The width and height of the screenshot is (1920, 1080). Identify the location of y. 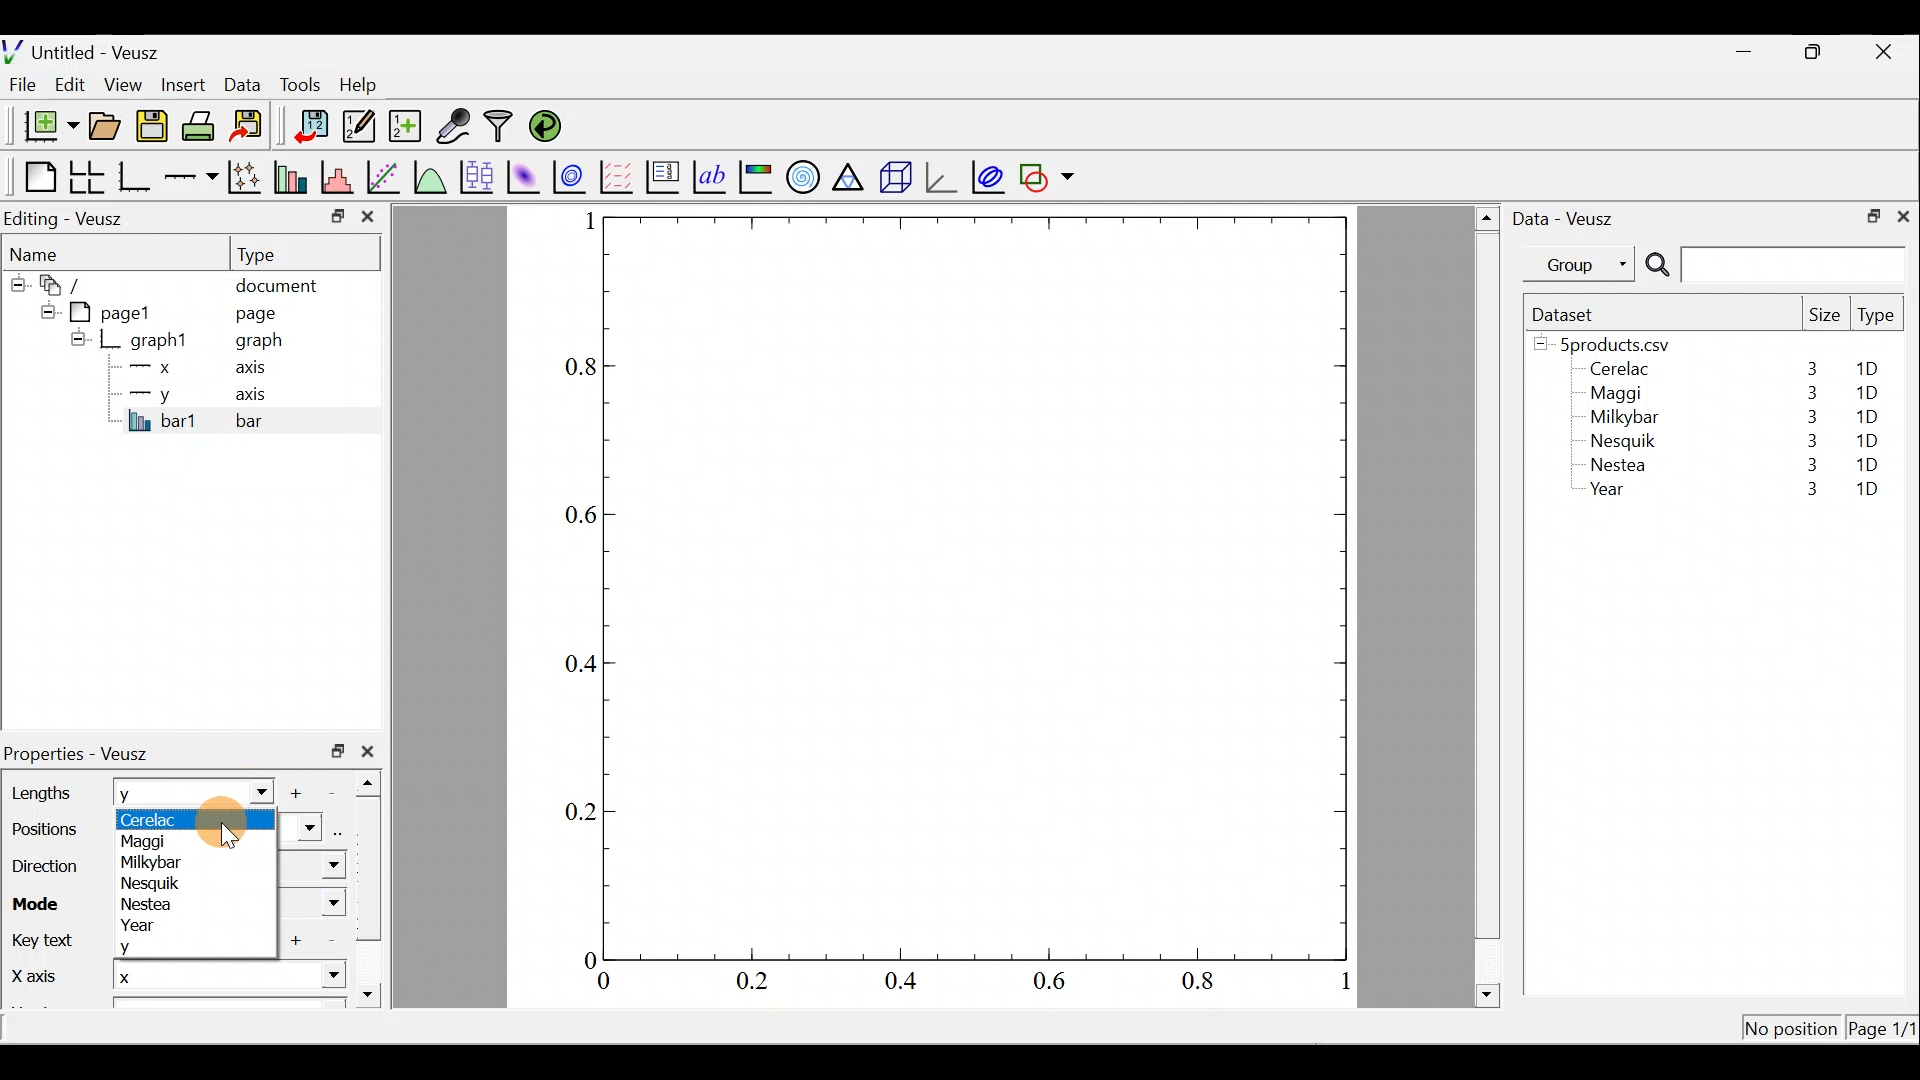
(150, 392).